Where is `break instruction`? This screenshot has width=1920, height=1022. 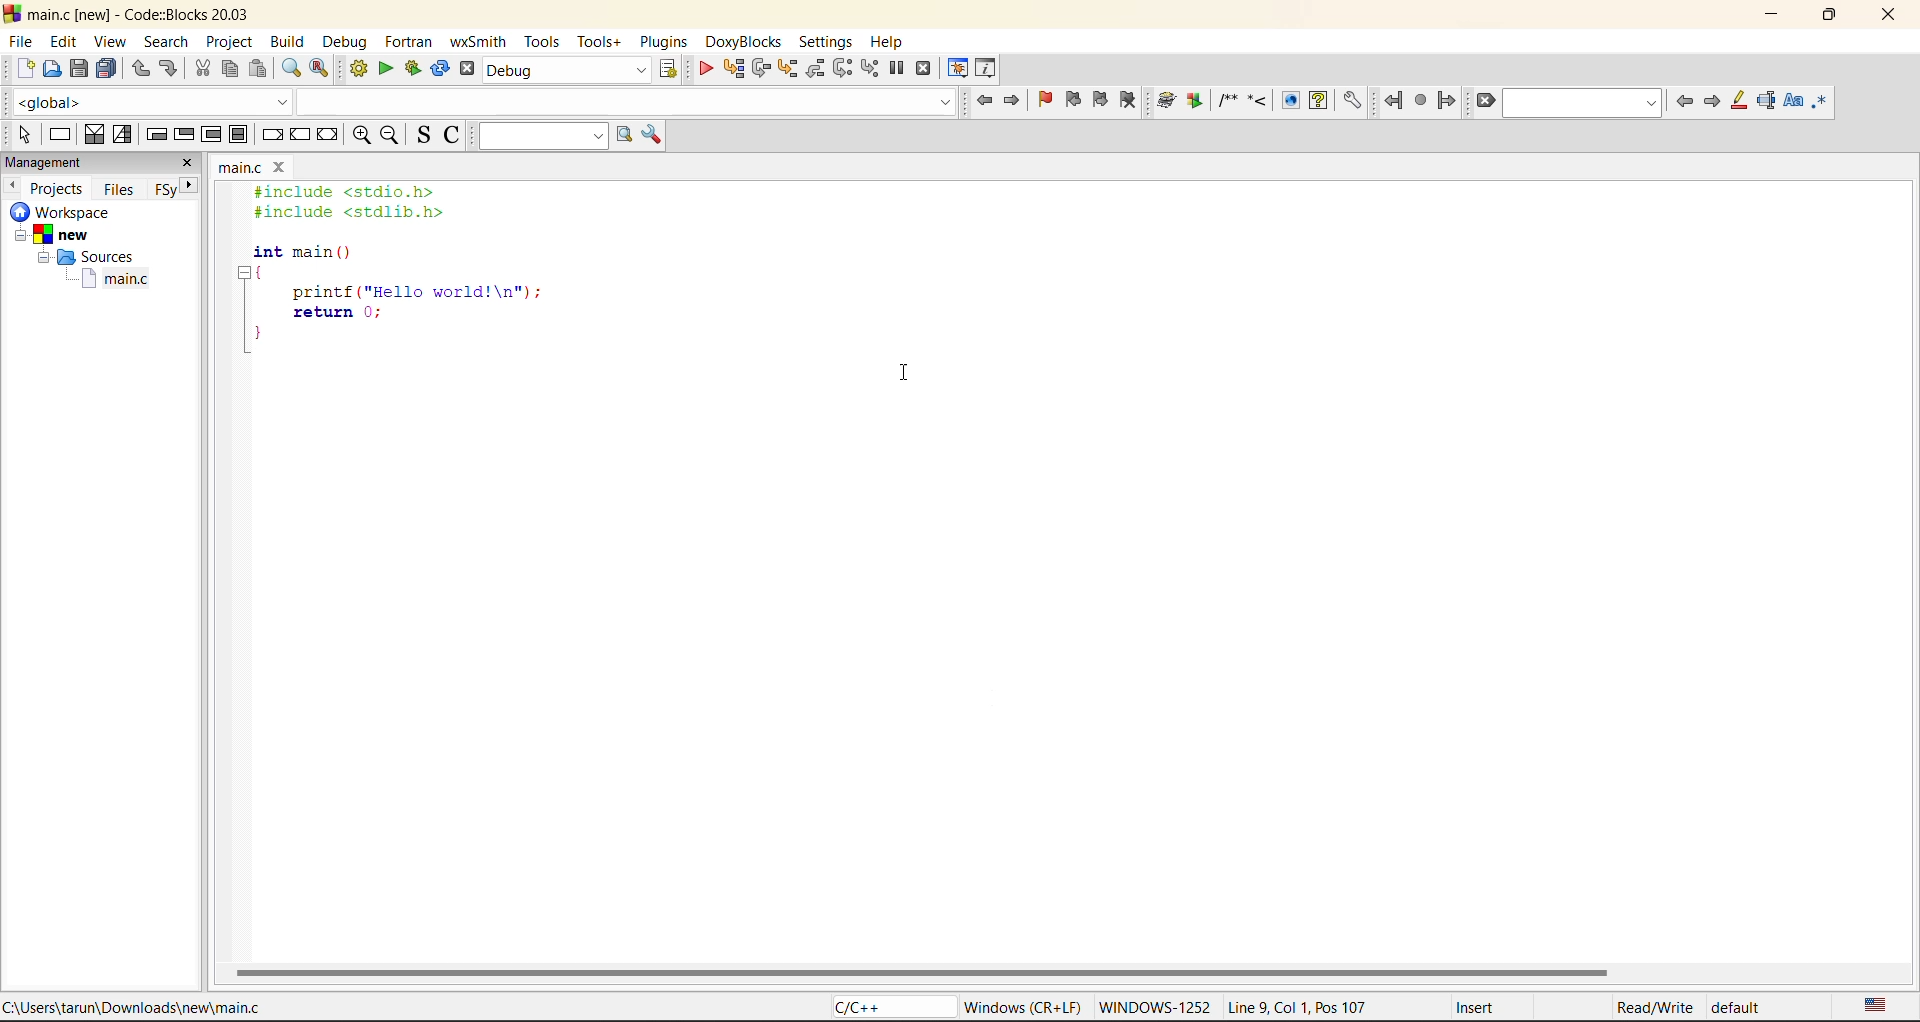 break instruction is located at coordinates (238, 134).